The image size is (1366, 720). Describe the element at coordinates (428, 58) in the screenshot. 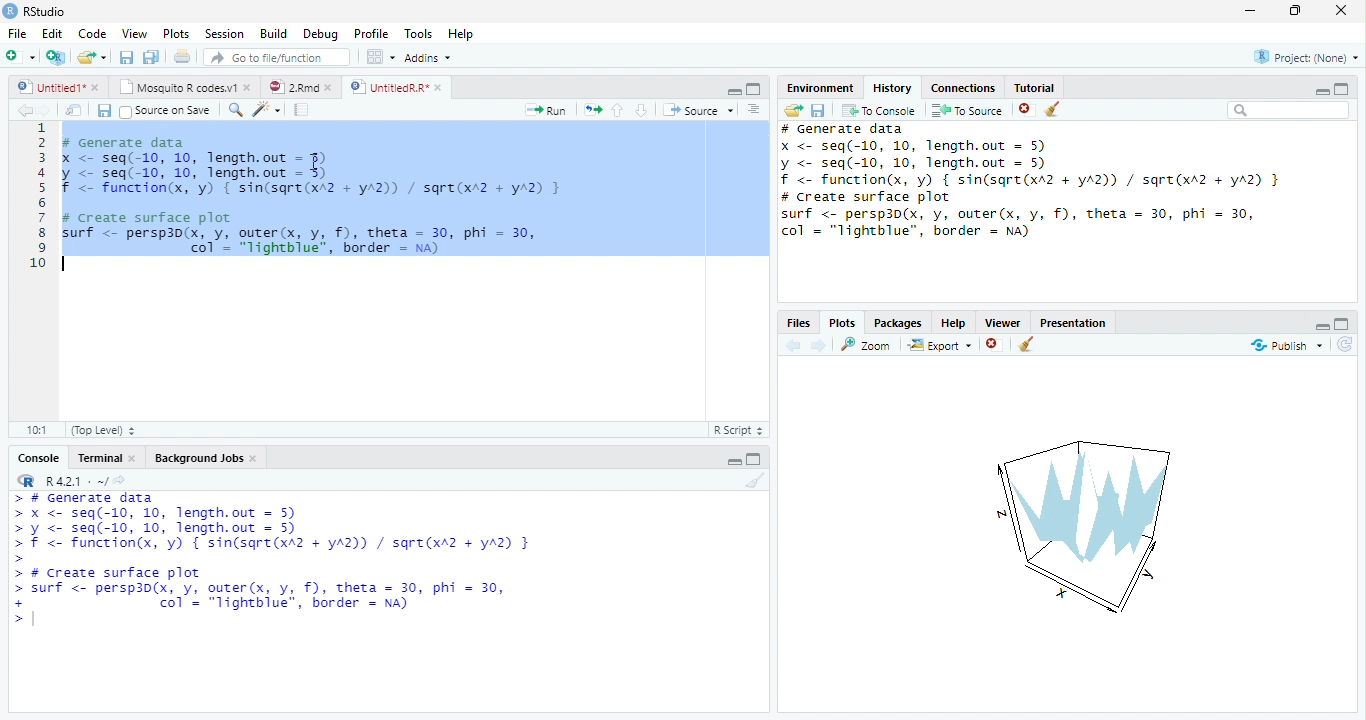

I see `Addins` at that location.